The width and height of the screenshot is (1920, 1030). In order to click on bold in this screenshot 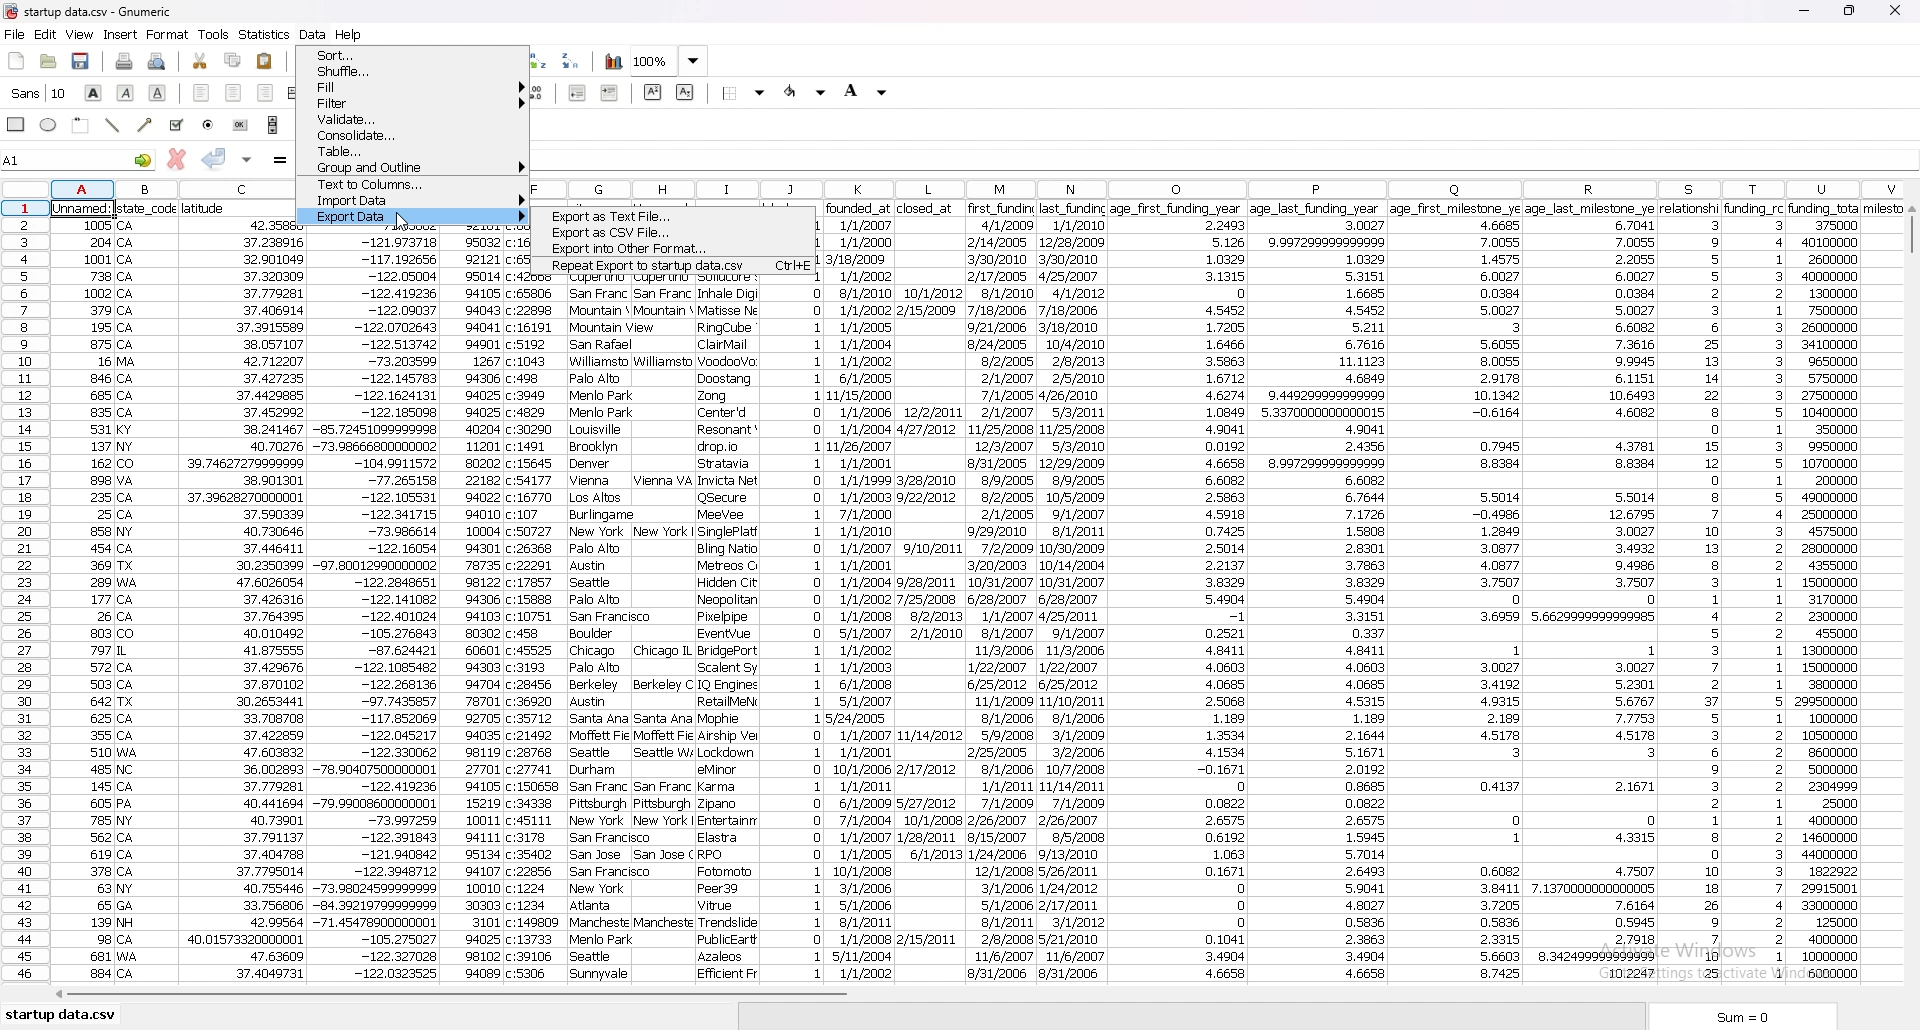, I will do `click(94, 93)`.